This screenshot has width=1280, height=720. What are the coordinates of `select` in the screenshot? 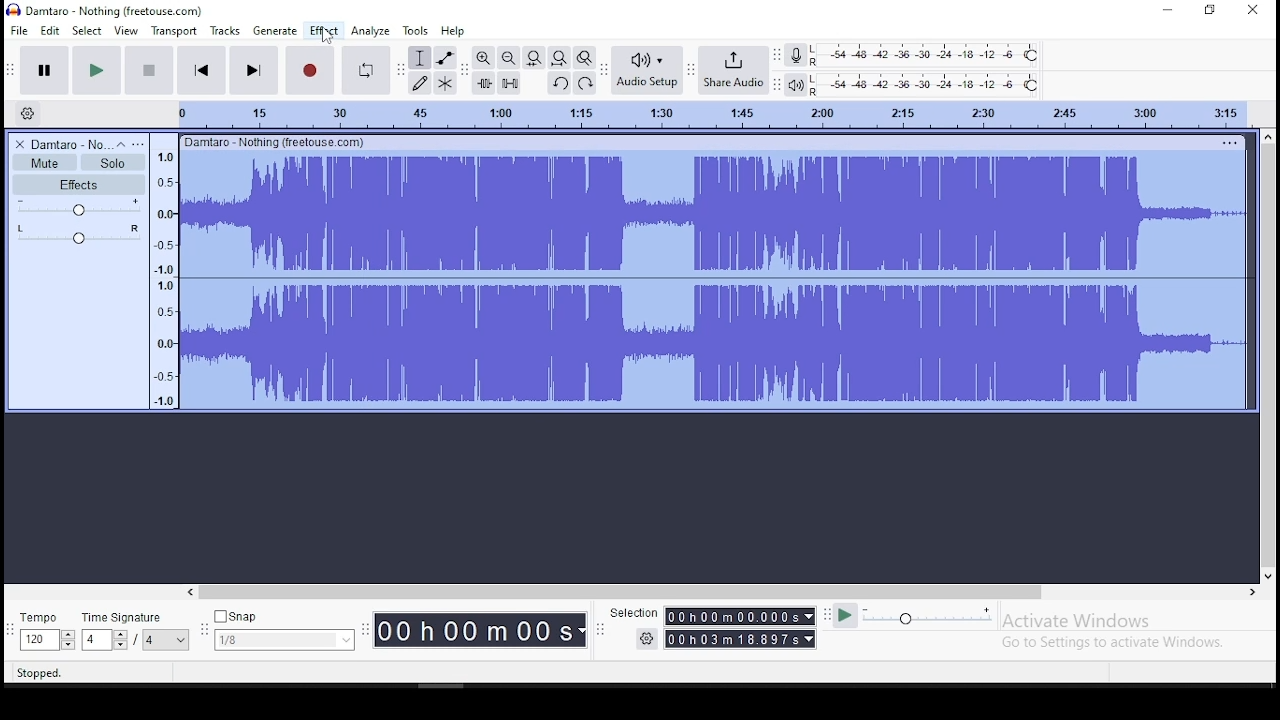 It's located at (88, 30).